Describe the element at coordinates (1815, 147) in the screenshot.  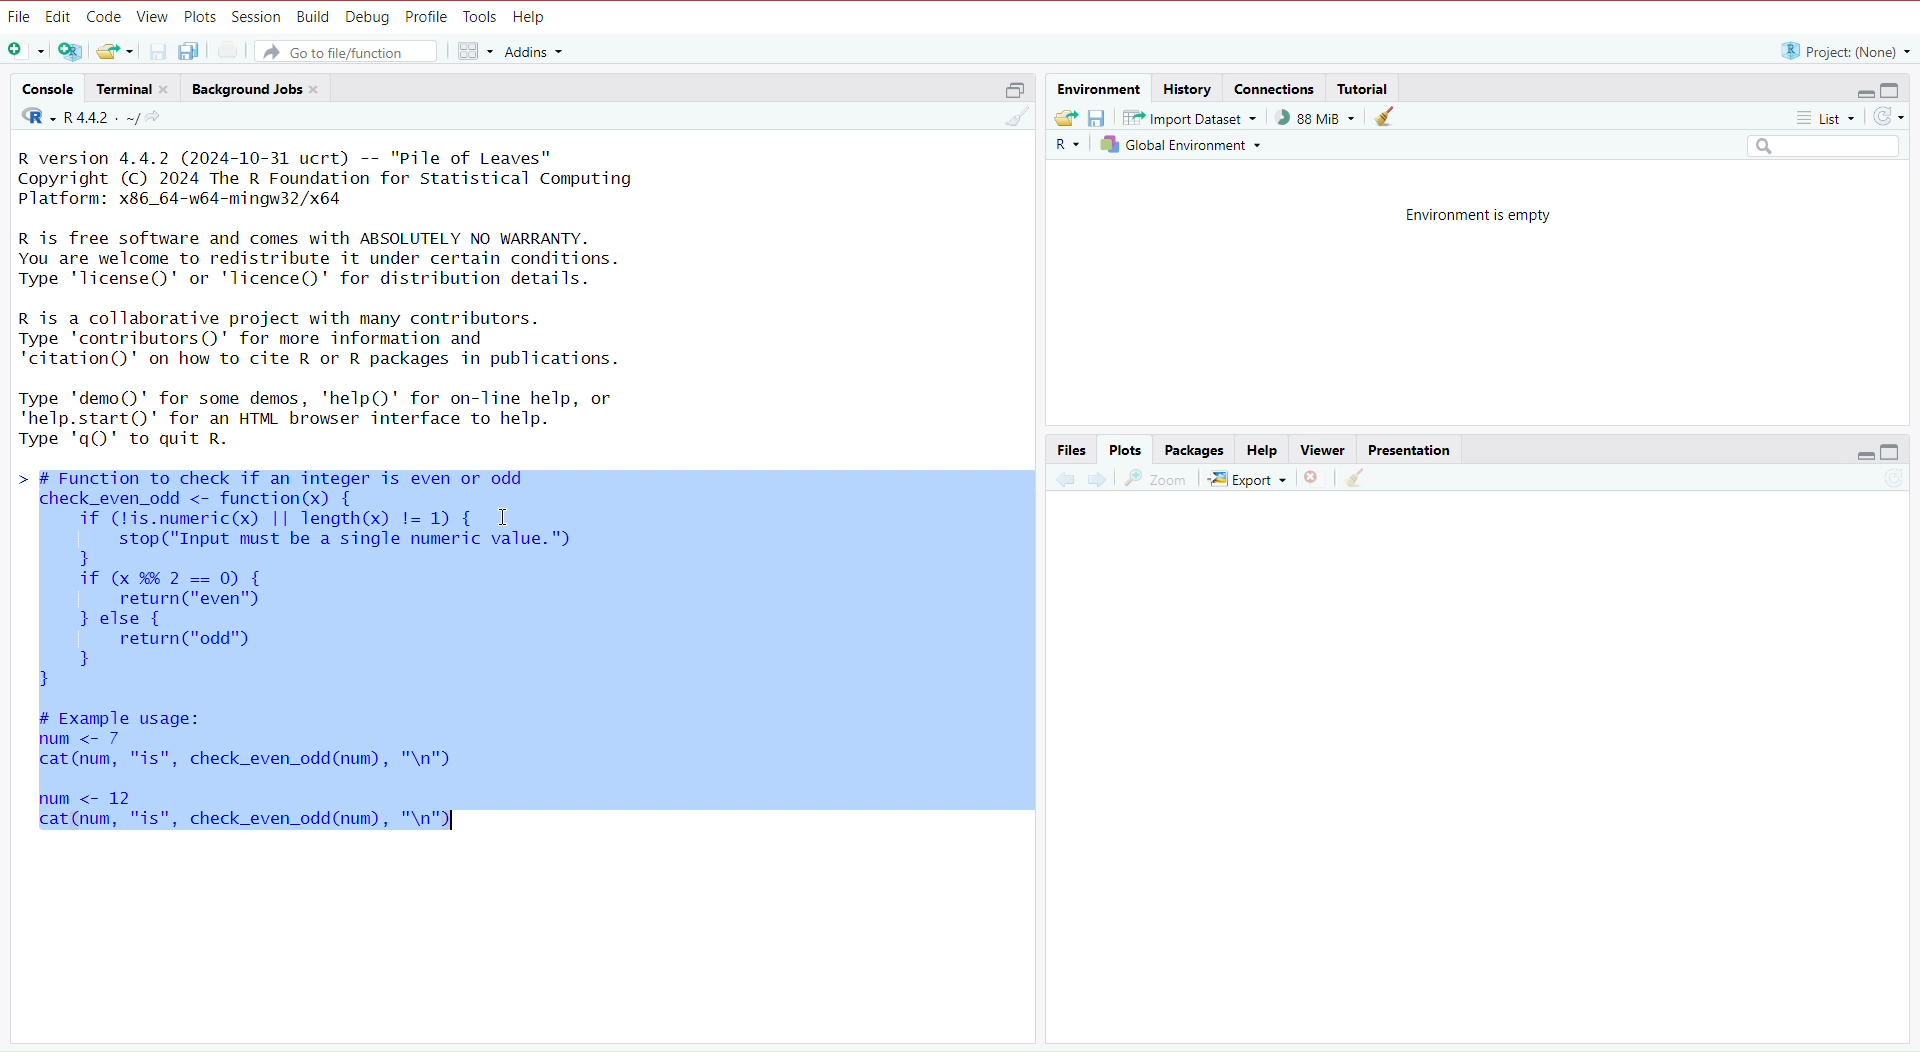
I see `search` at that location.